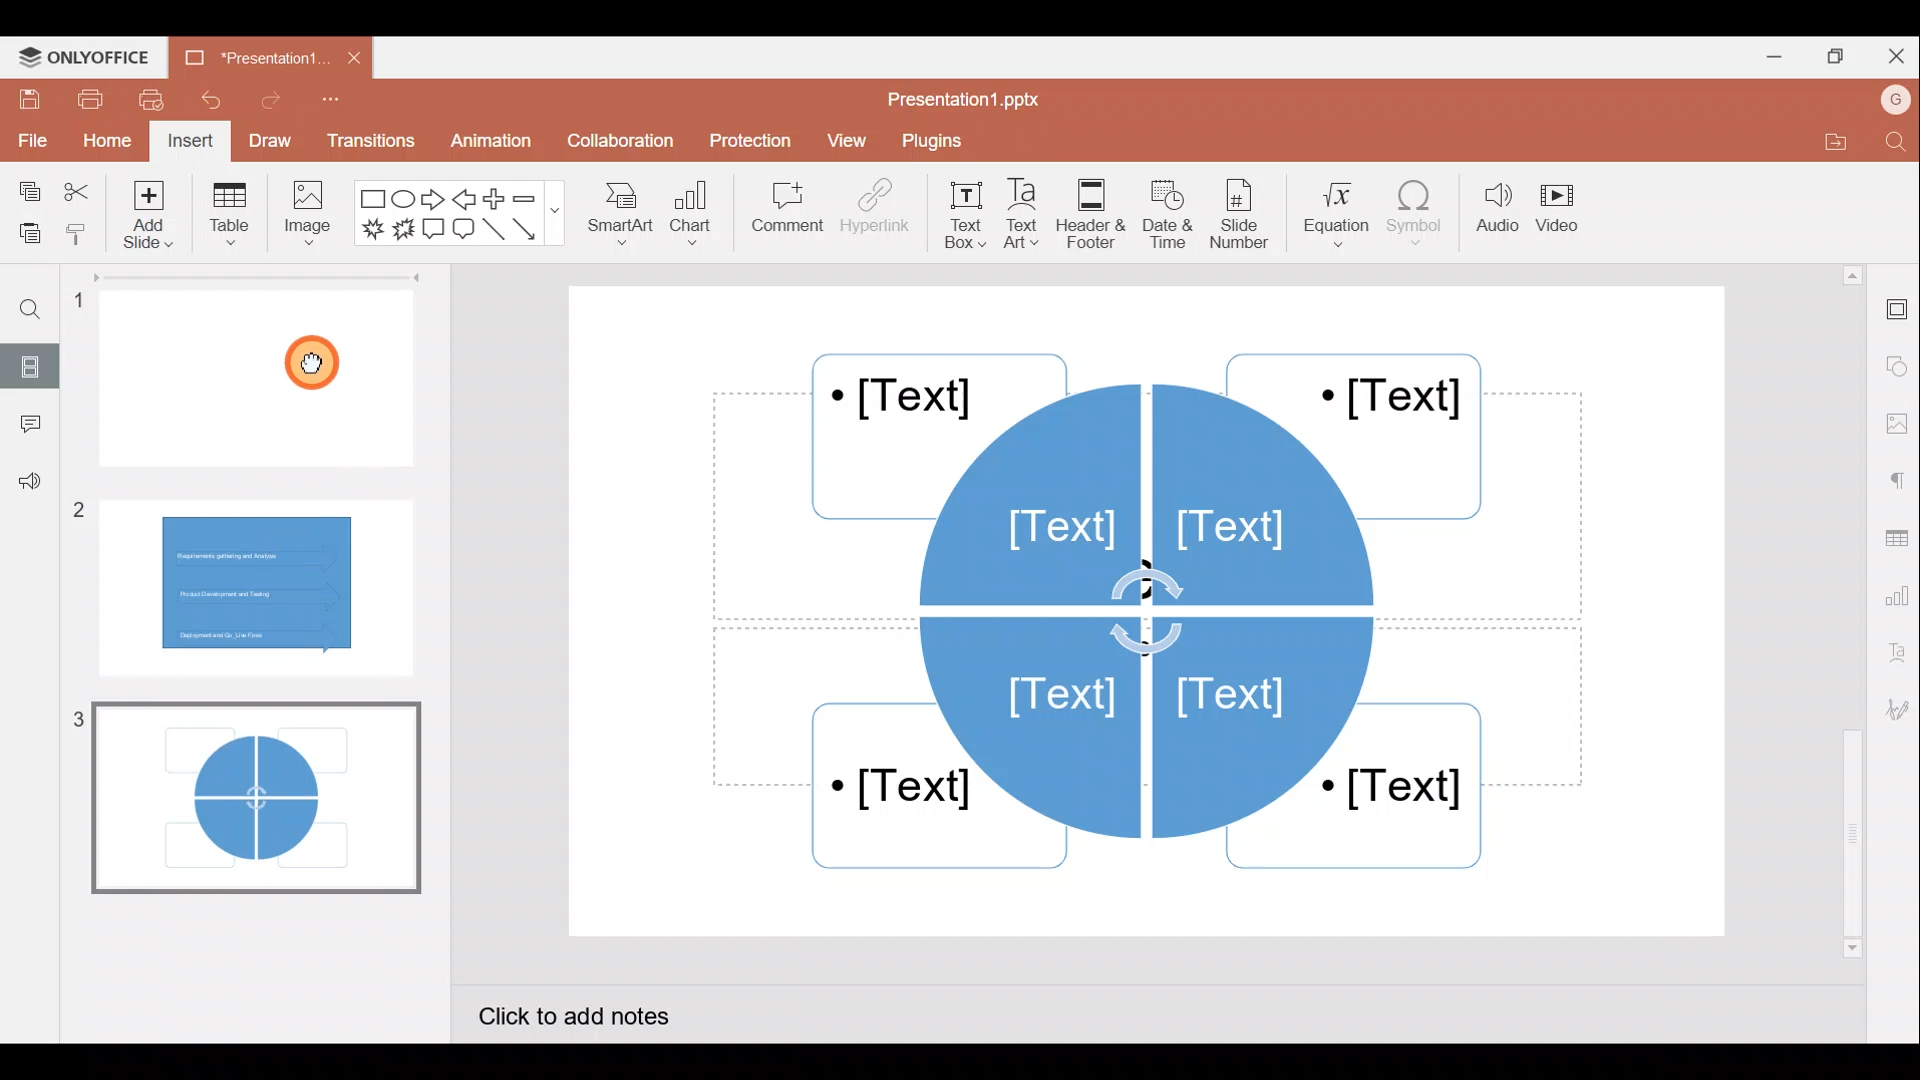  Describe the element at coordinates (1892, 143) in the screenshot. I see `Find` at that location.